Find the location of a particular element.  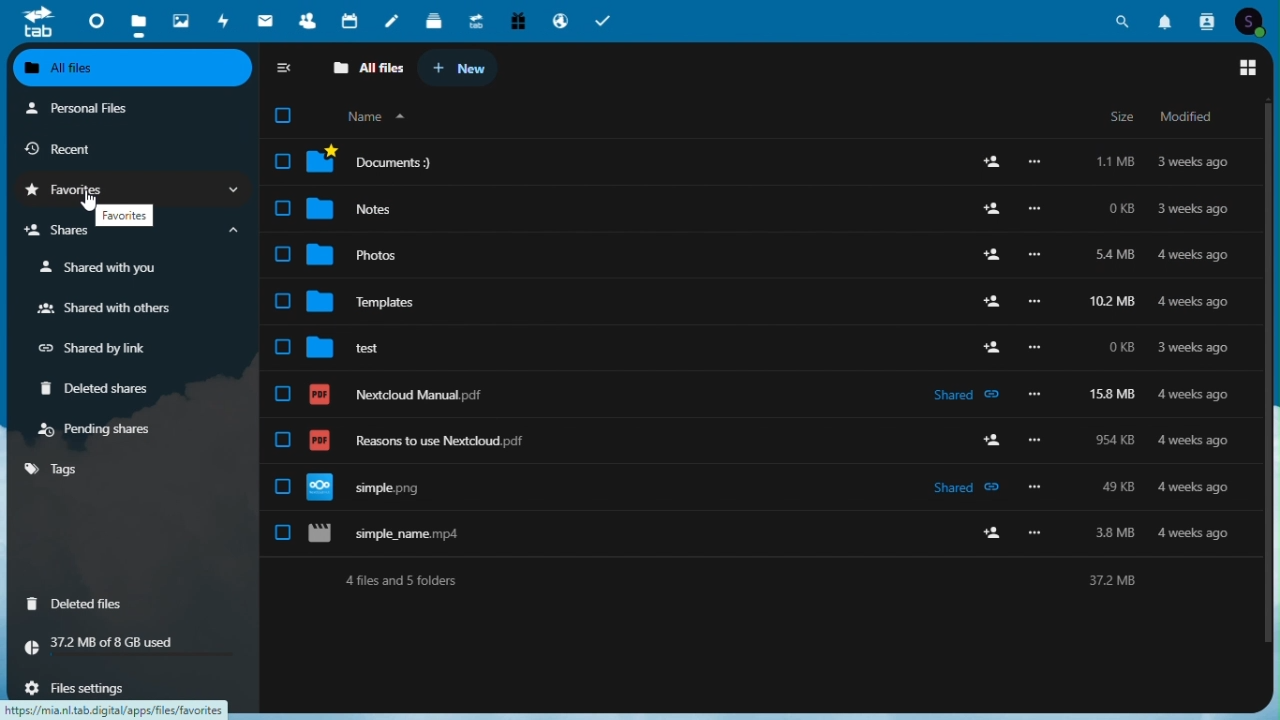

Recent is located at coordinates (60, 148).